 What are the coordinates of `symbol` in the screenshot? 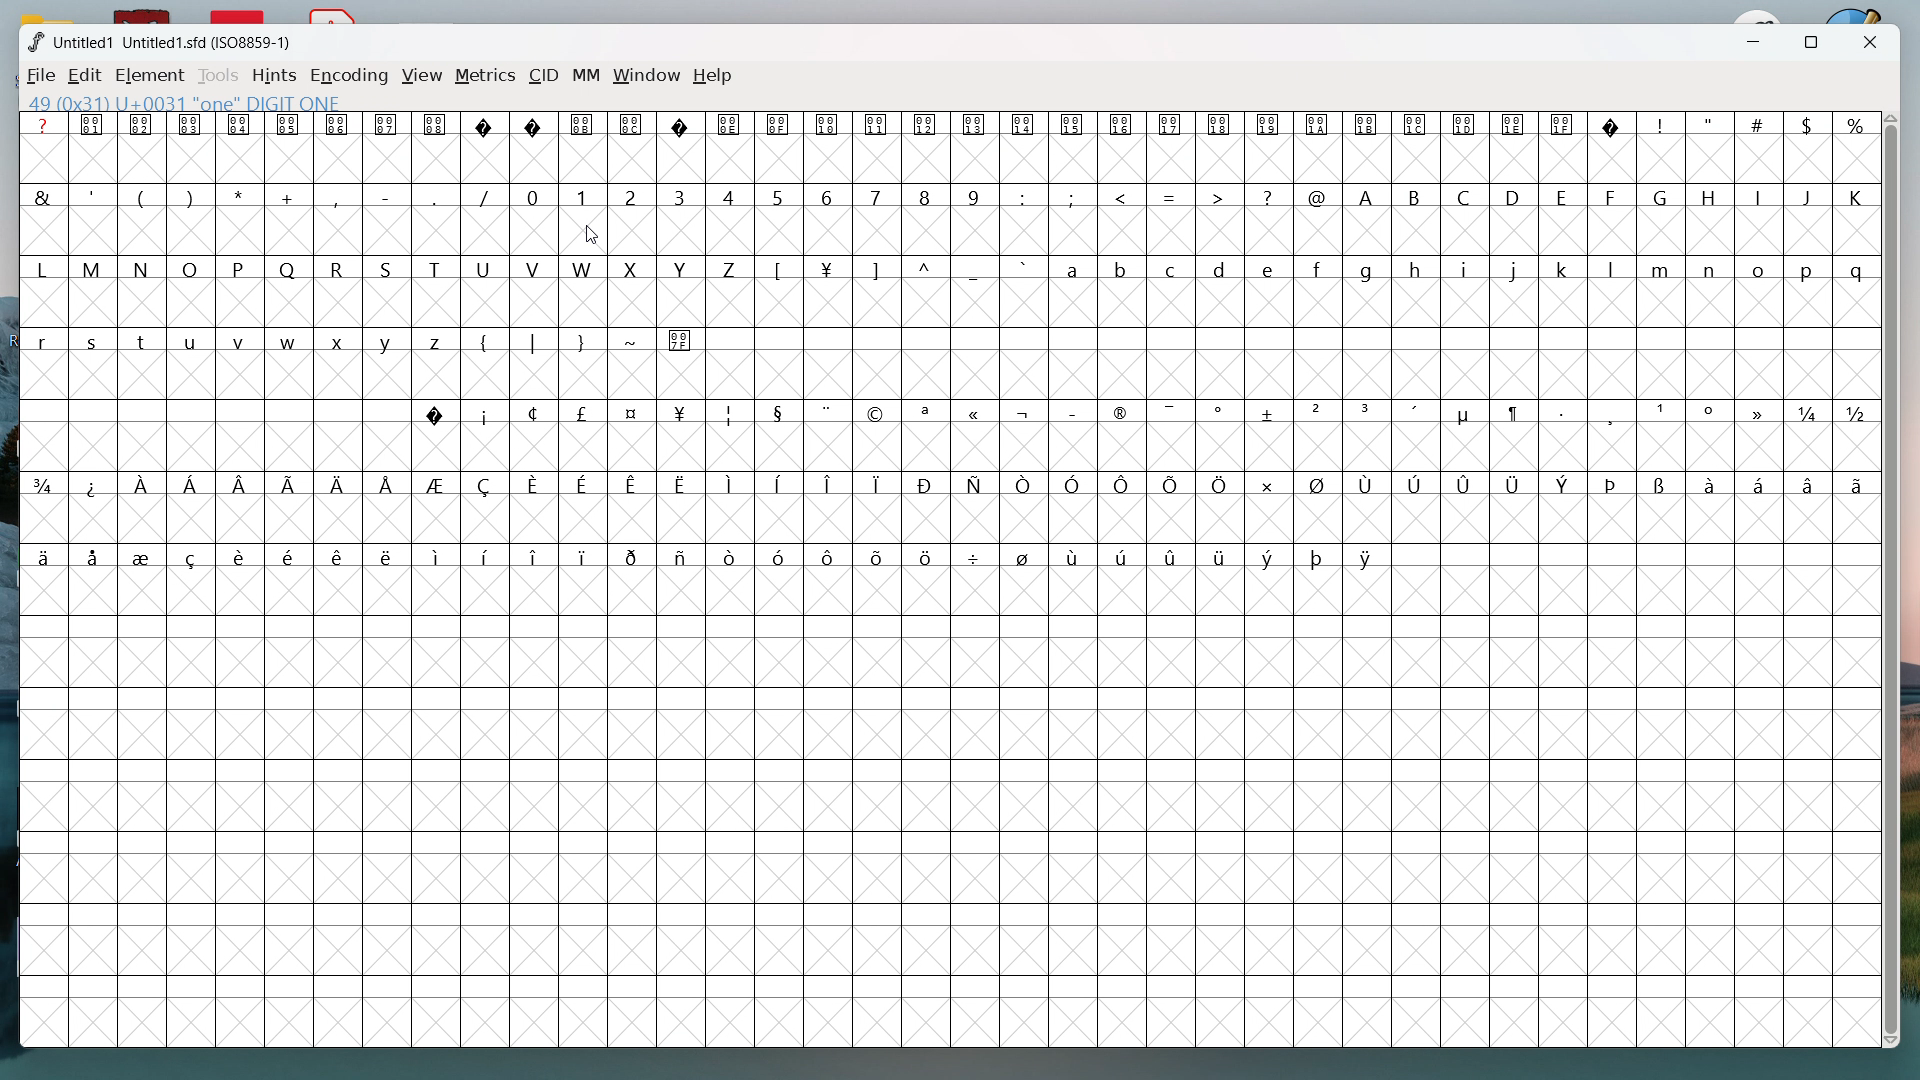 It's located at (288, 124).